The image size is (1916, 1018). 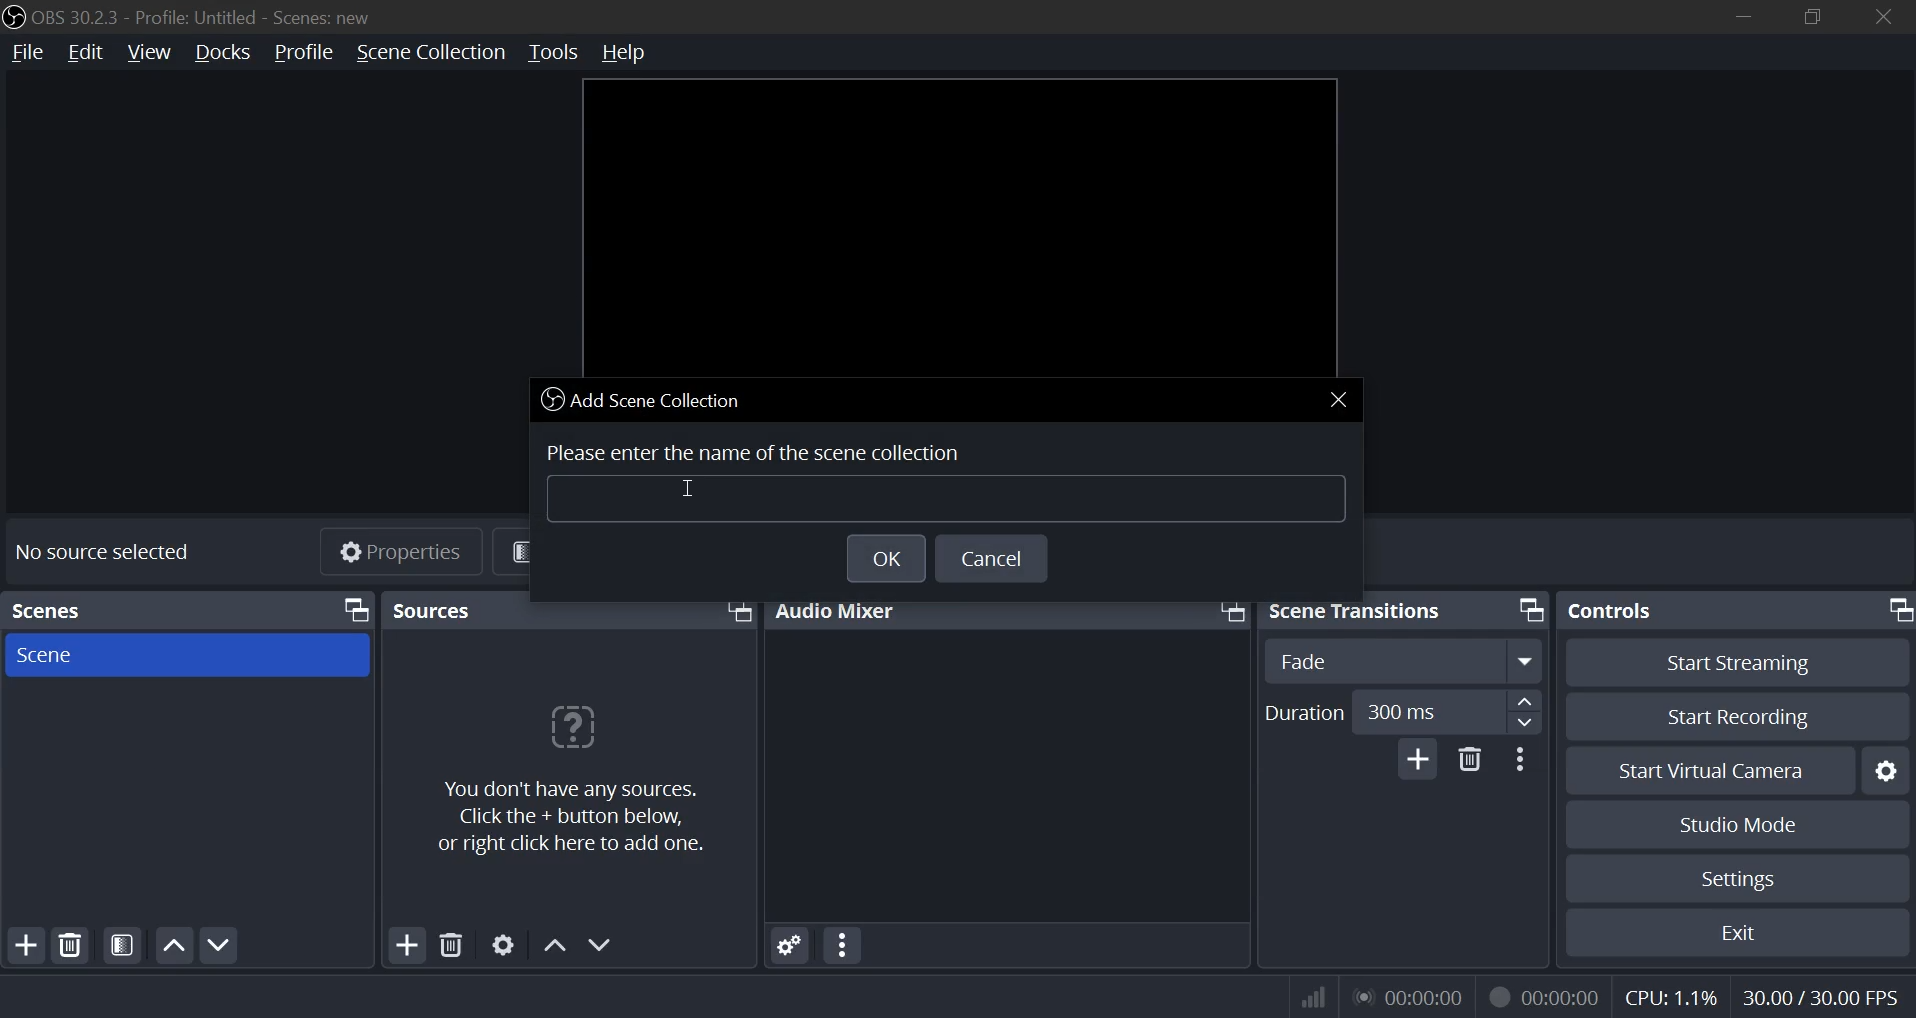 I want to click on view, so click(x=151, y=53).